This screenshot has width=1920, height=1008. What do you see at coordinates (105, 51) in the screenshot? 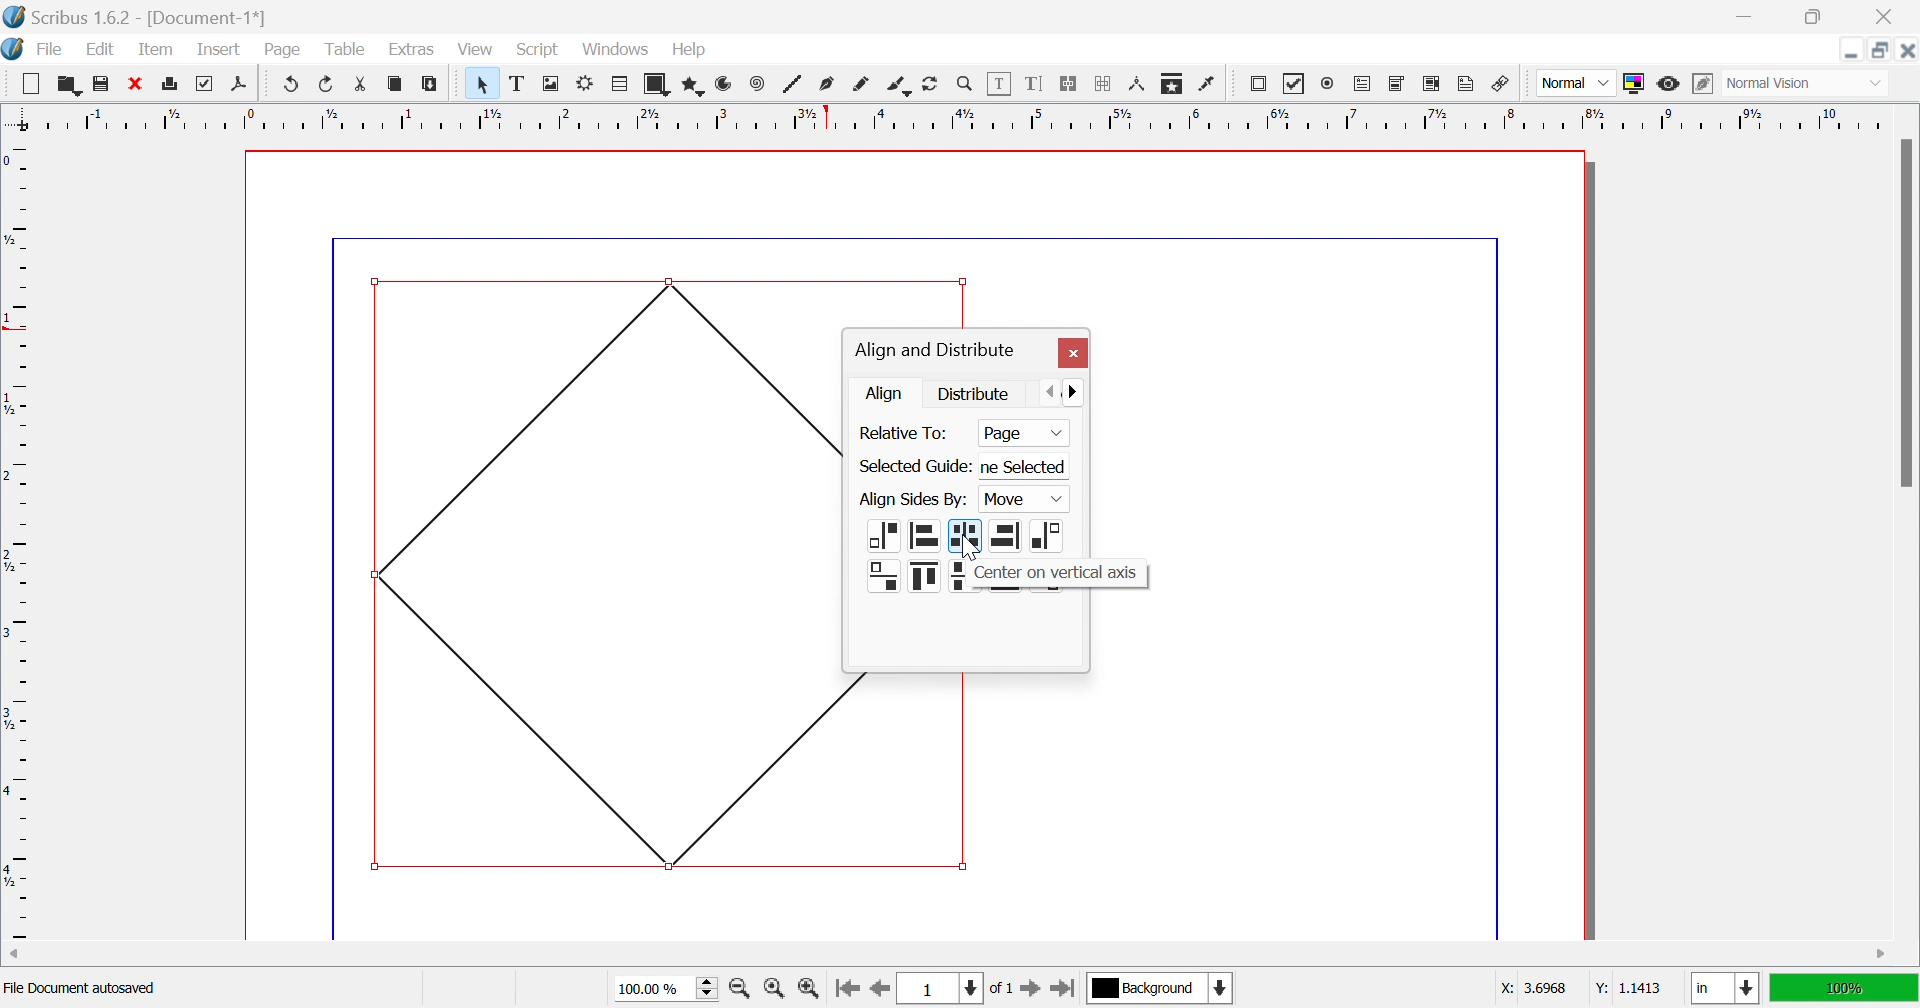
I see `Edit` at bounding box center [105, 51].